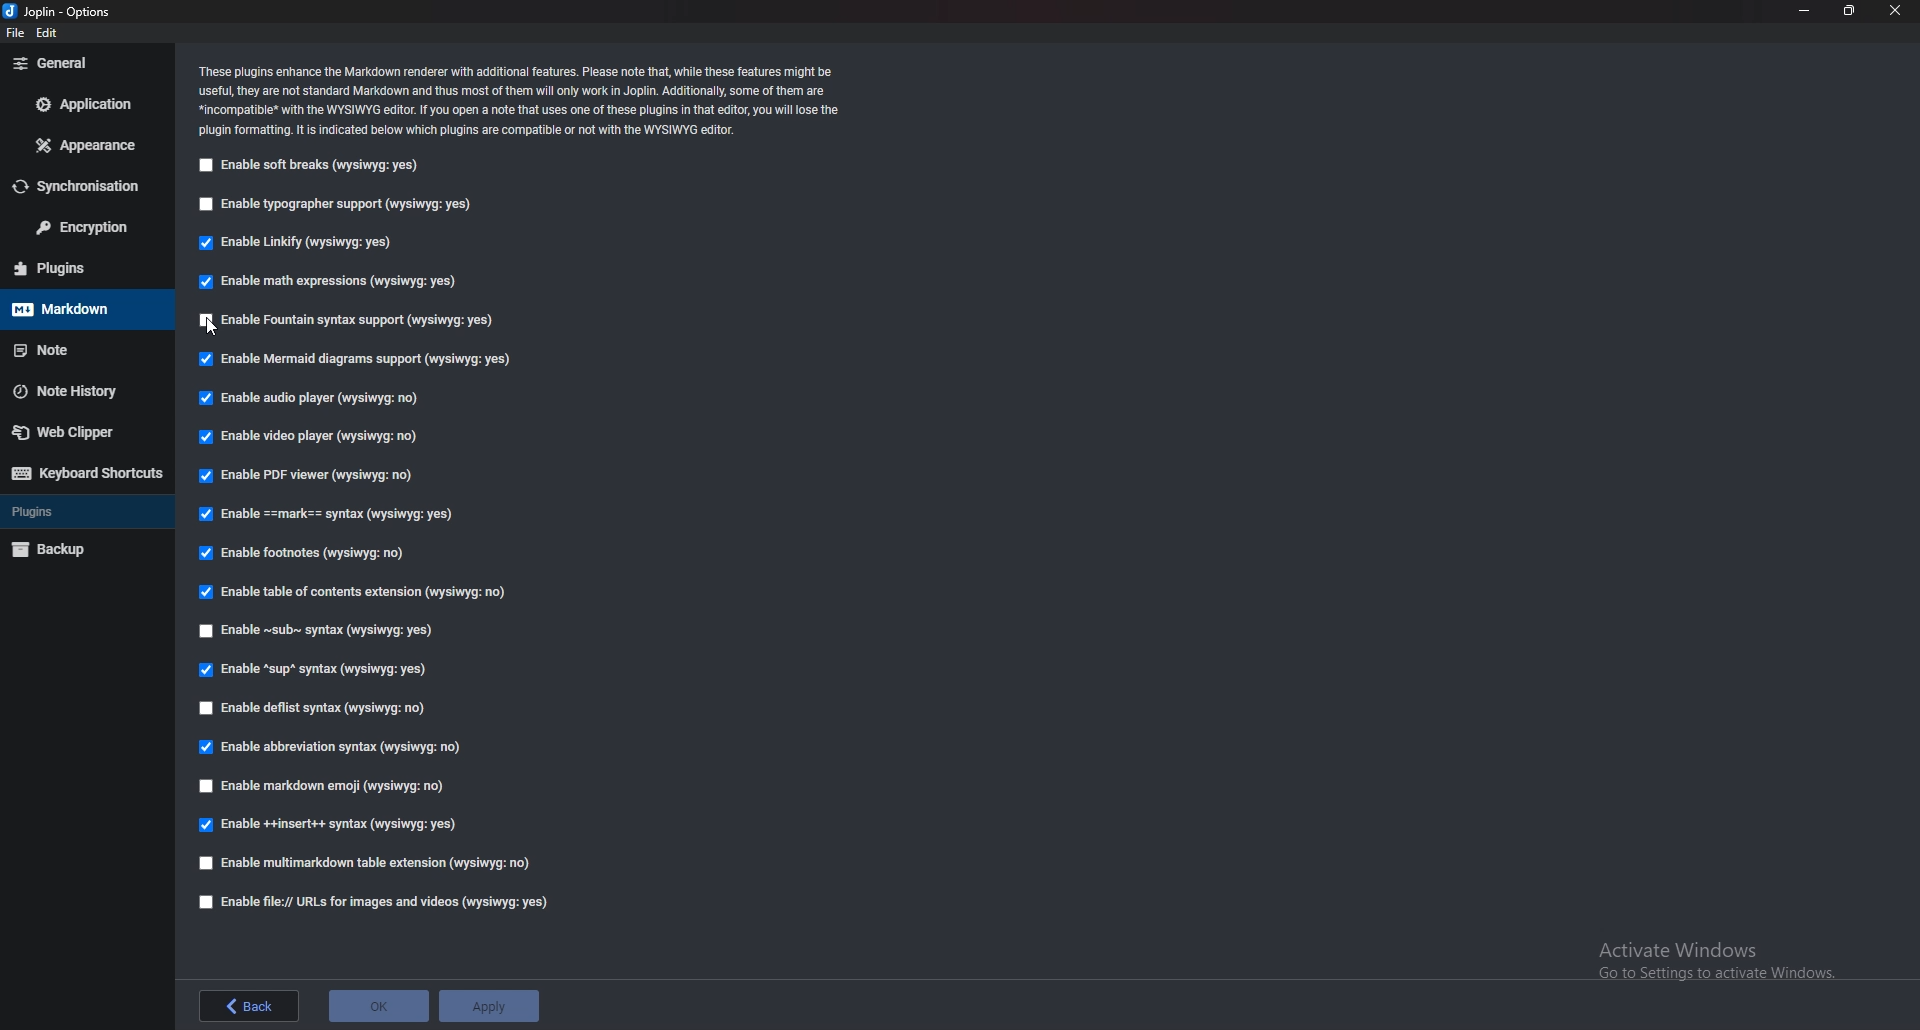 The image size is (1920, 1030). What do you see at coordinates (1894, 10) in the screenshot?
I see `close` at bounding box center [1894, 10].